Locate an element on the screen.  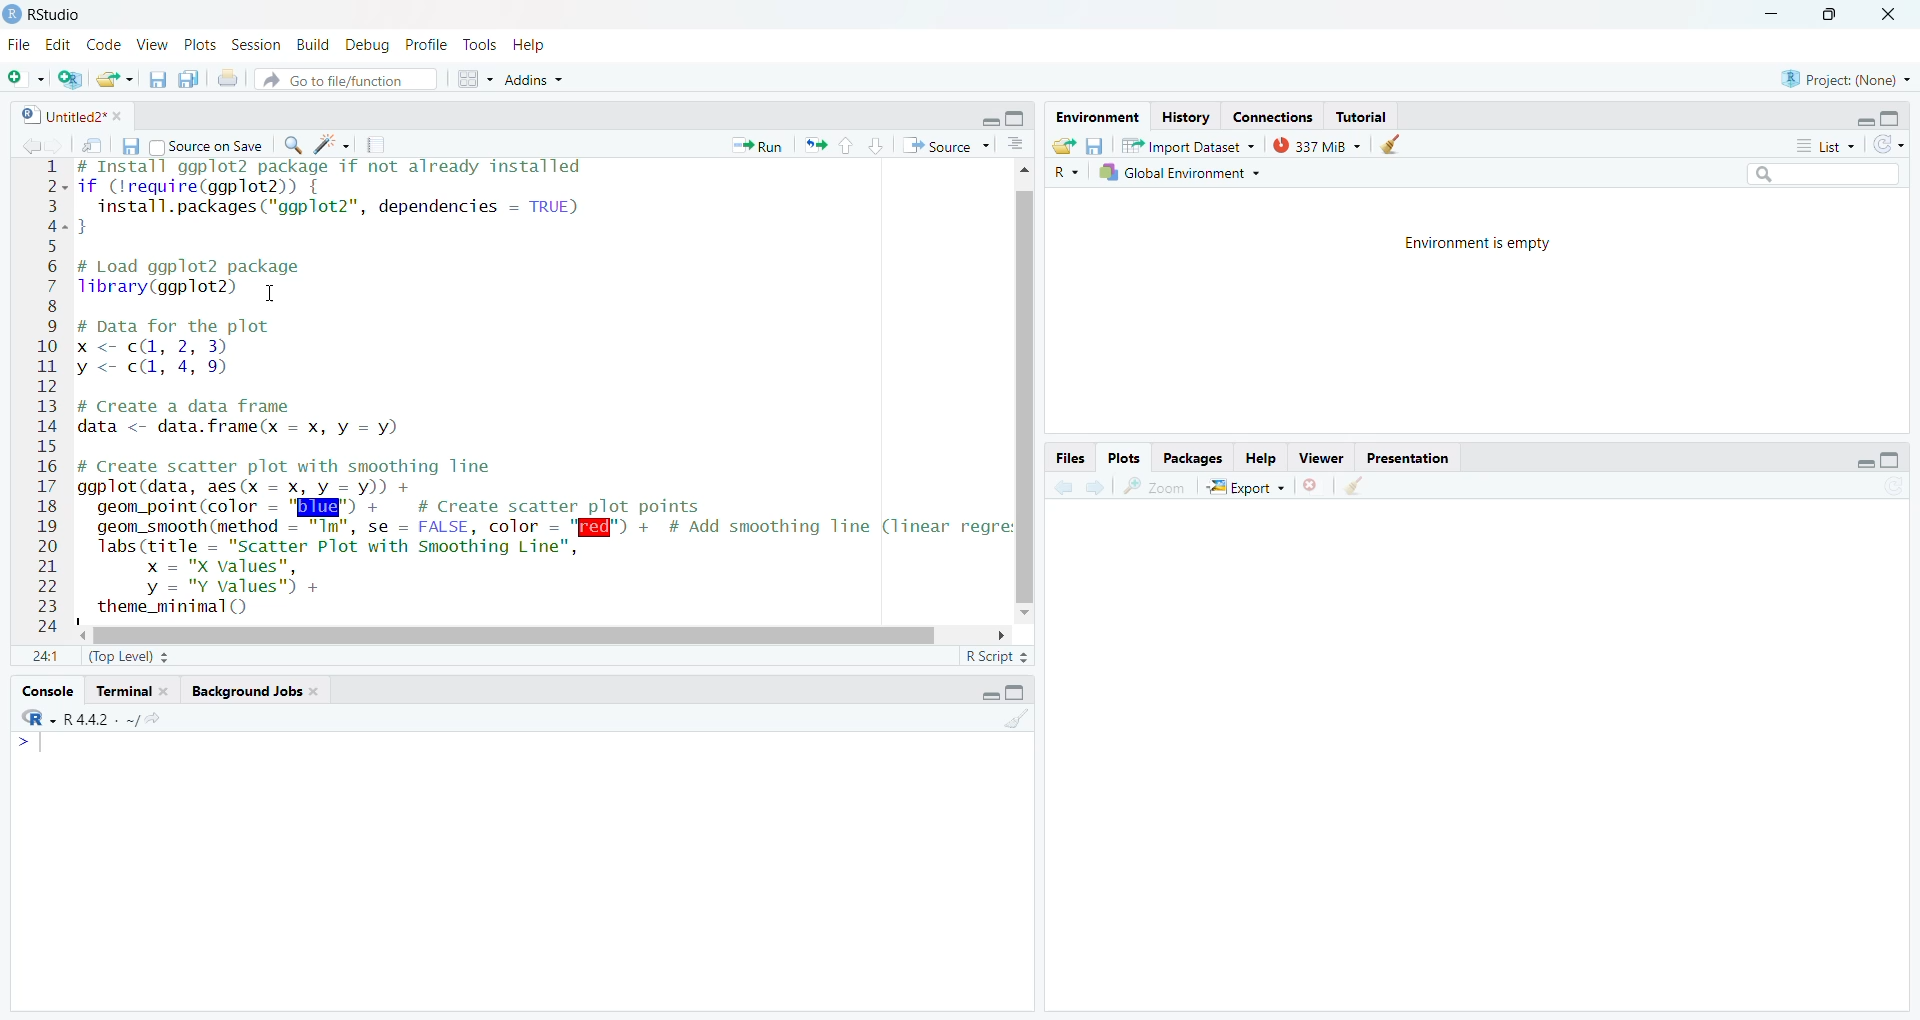
save all open documents is located at coordinates (189, 79).